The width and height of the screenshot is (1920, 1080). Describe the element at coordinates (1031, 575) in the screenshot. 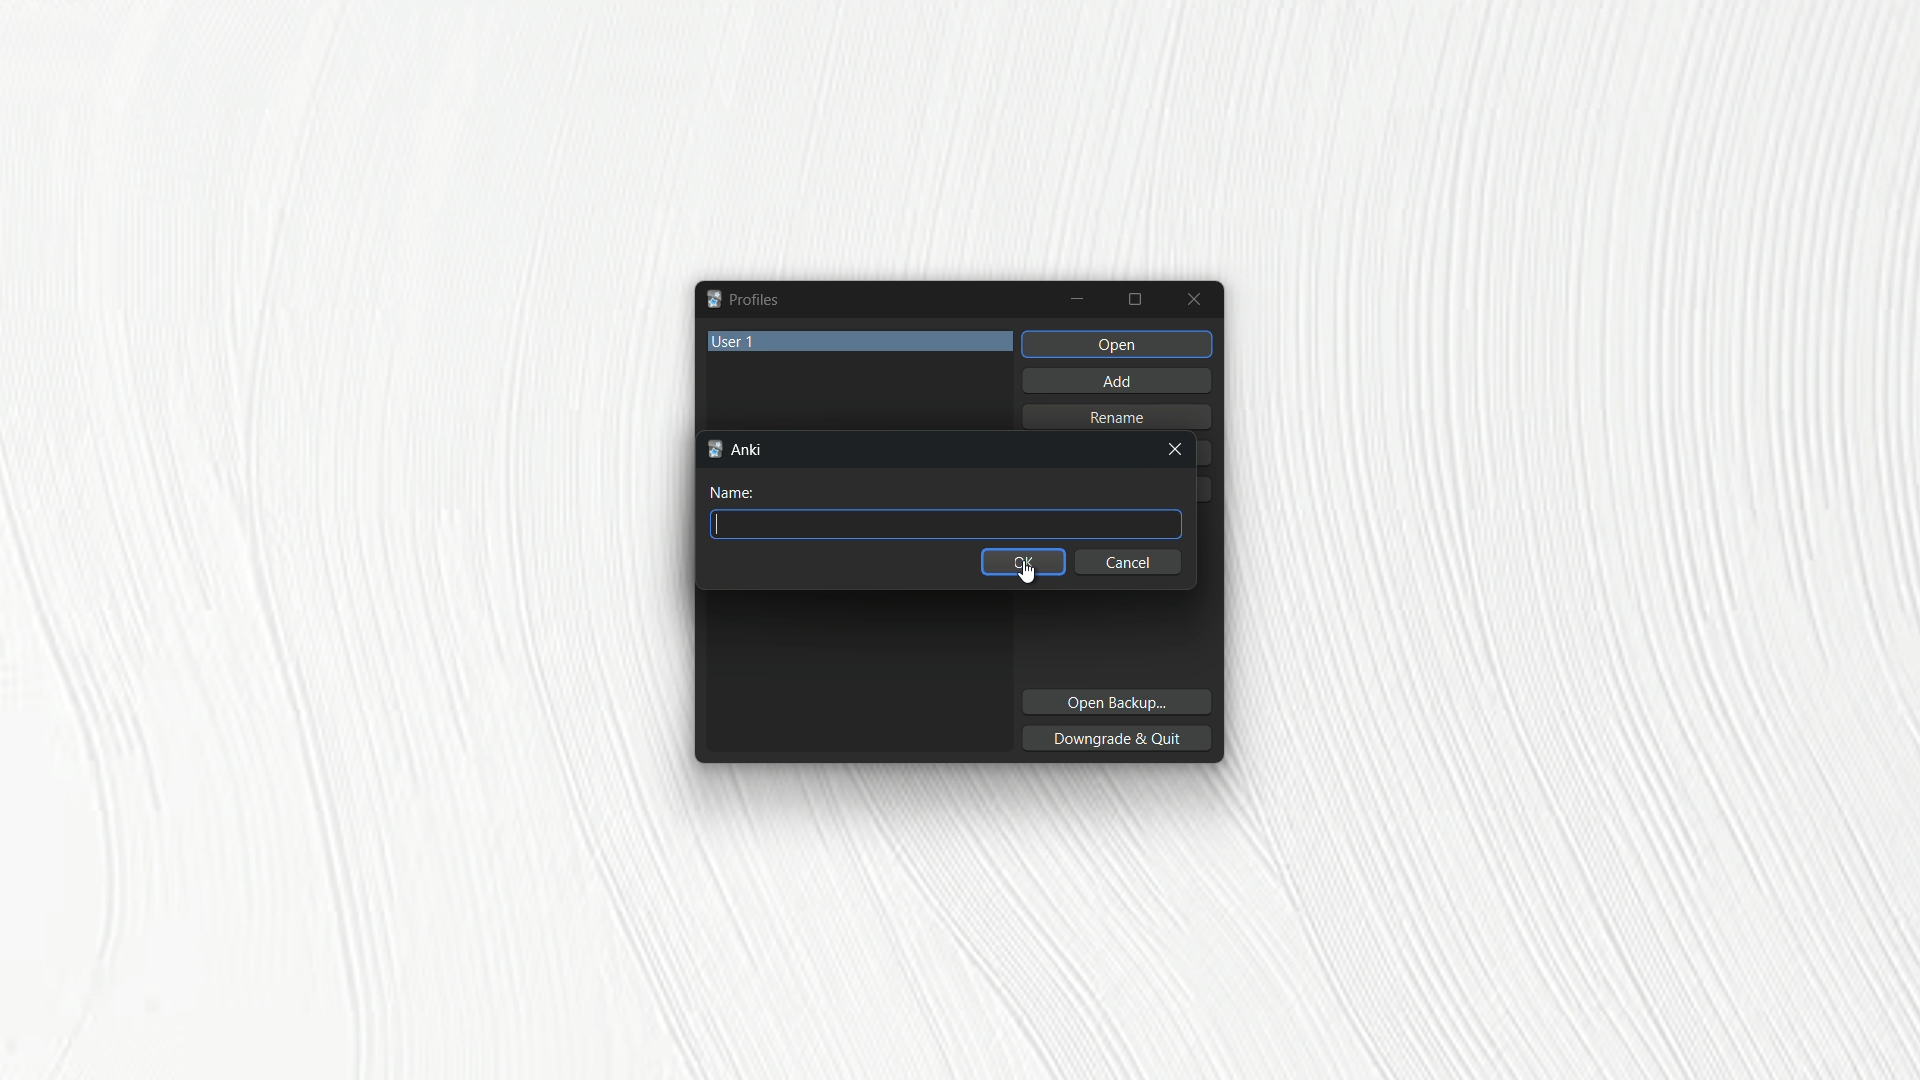

I see `cursor` at that location.